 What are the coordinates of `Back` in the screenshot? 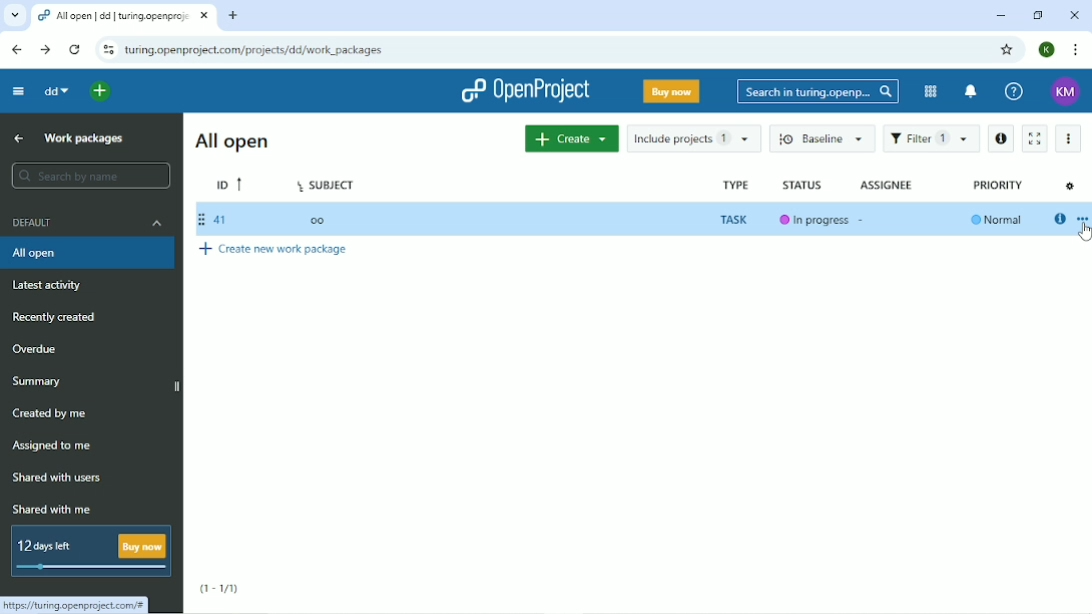 It's located at (16, 49).